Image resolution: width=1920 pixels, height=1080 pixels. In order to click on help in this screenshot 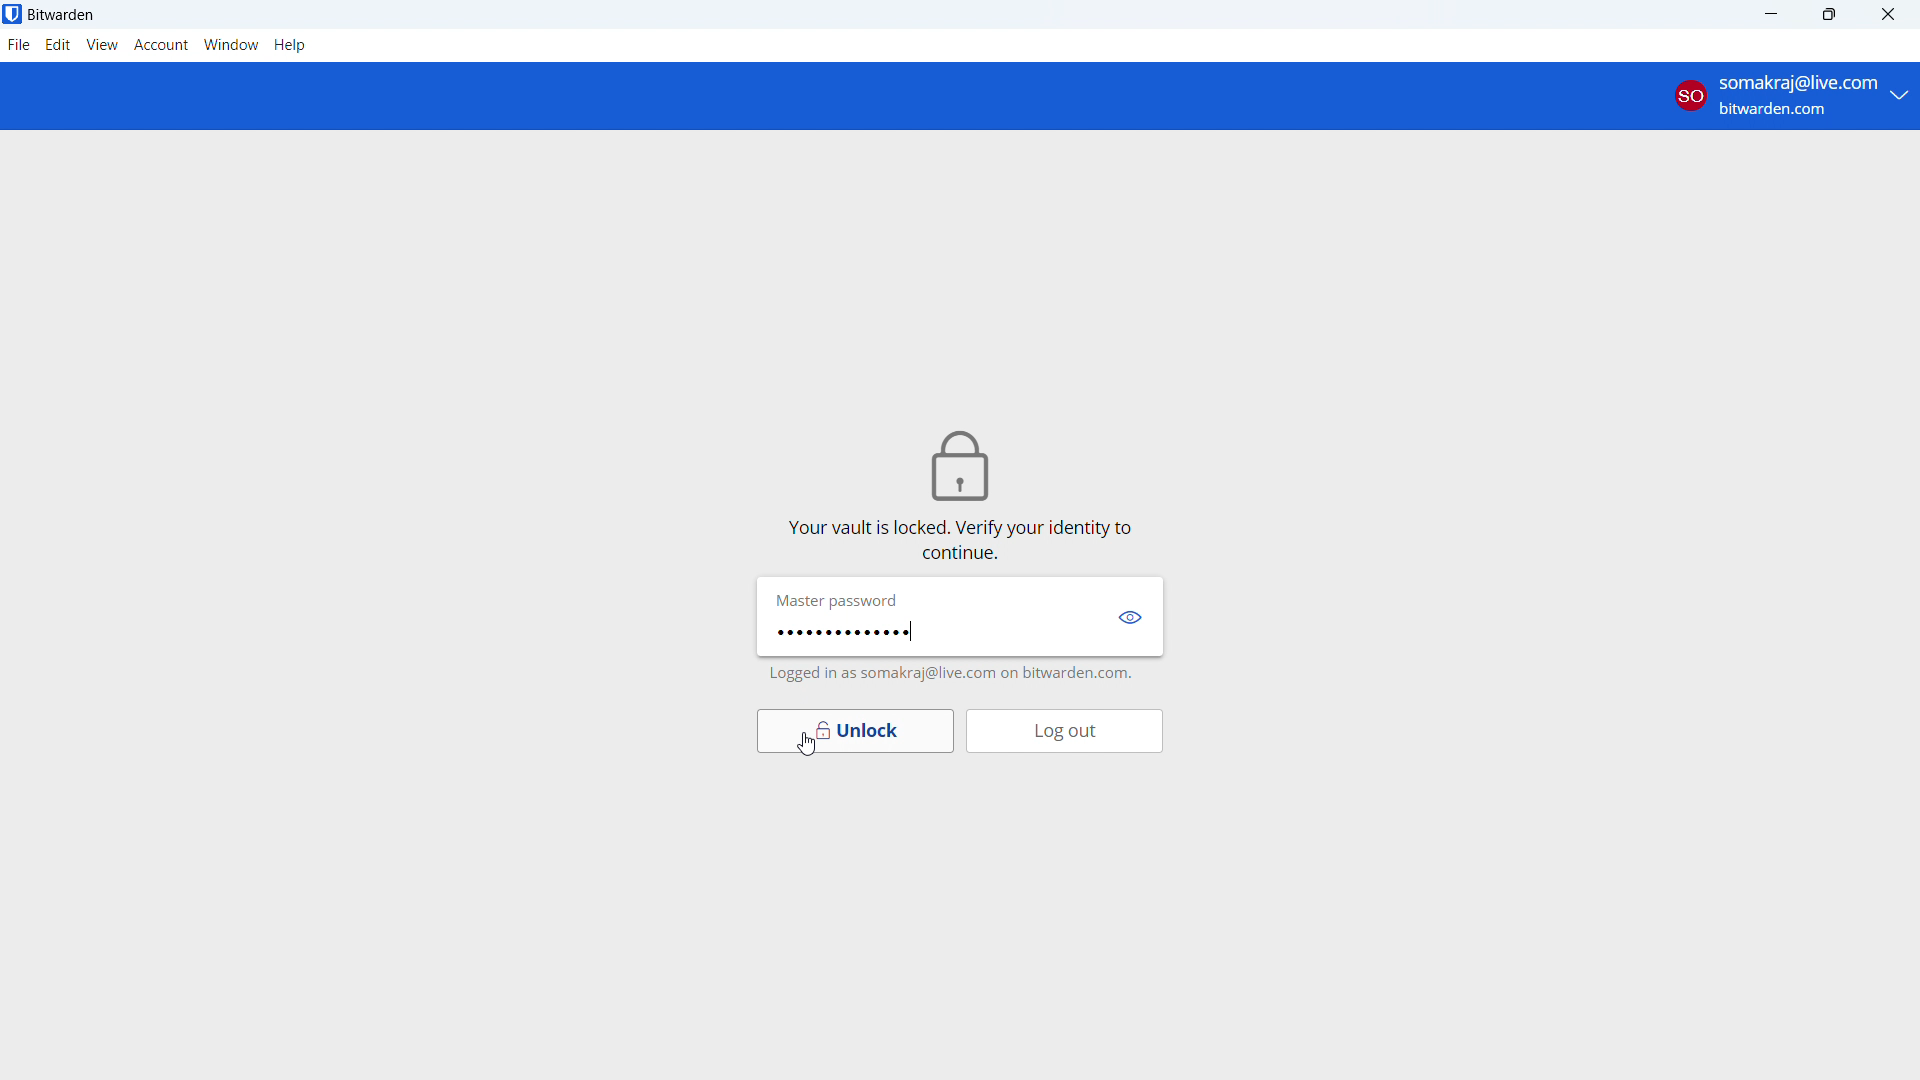, I will do `click(291, 45)`.